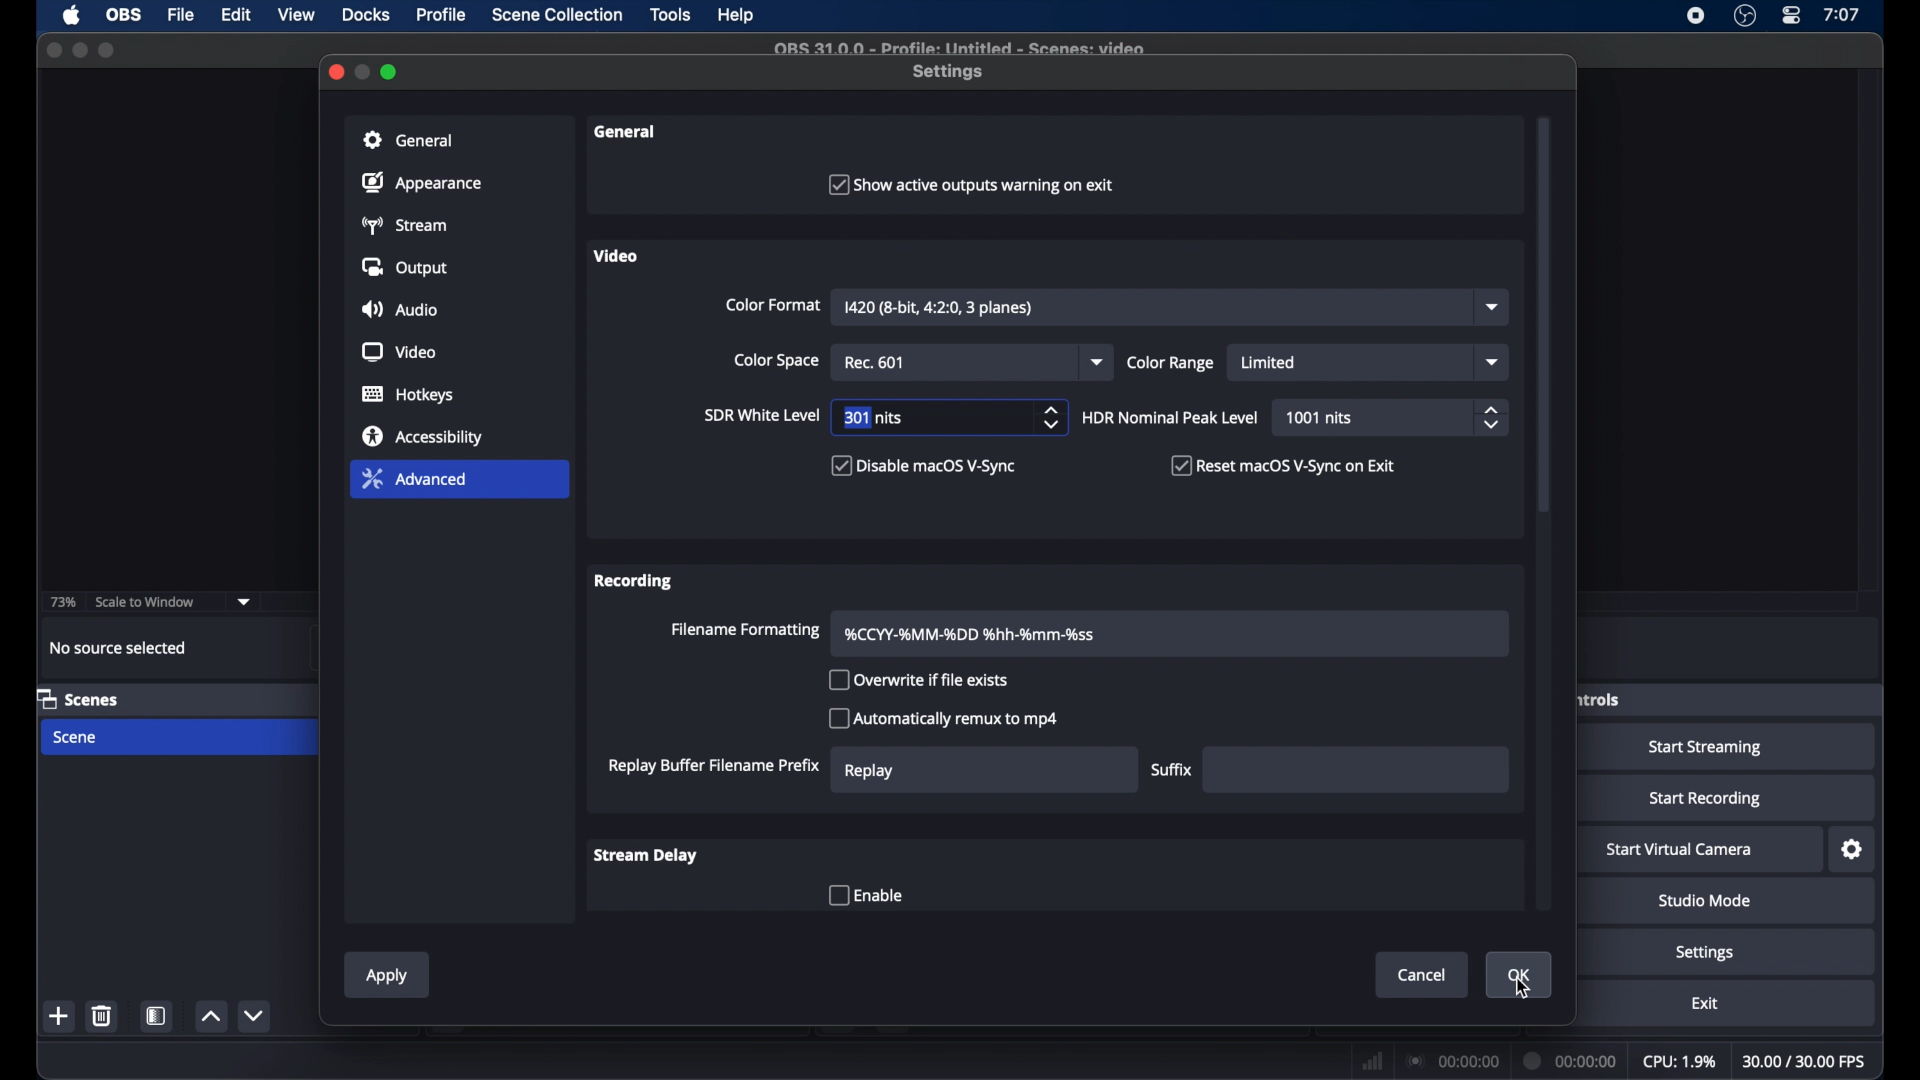 The image size is (1920, 1080). What do you see at coordinates (557, 15) in the screenshot?
I see `scene collection` at bounding box center [557, 15].